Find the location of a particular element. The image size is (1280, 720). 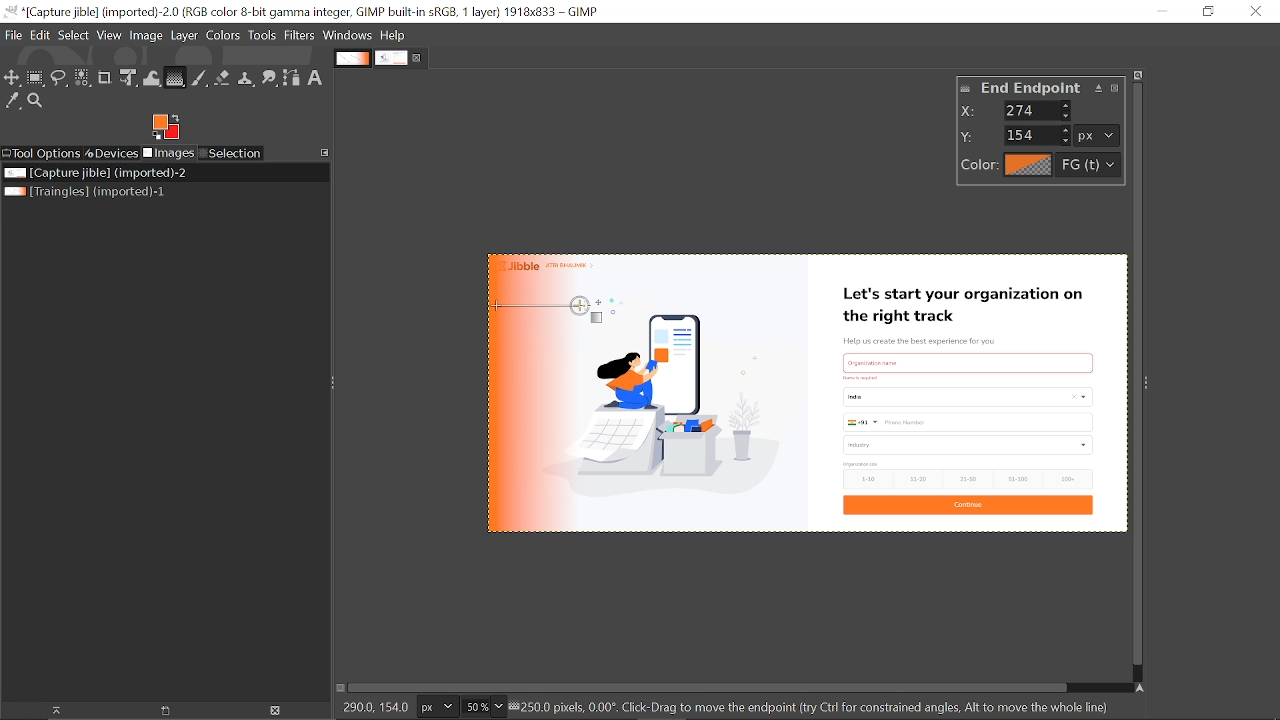

Foreground color is located at coordinates (165, 127).